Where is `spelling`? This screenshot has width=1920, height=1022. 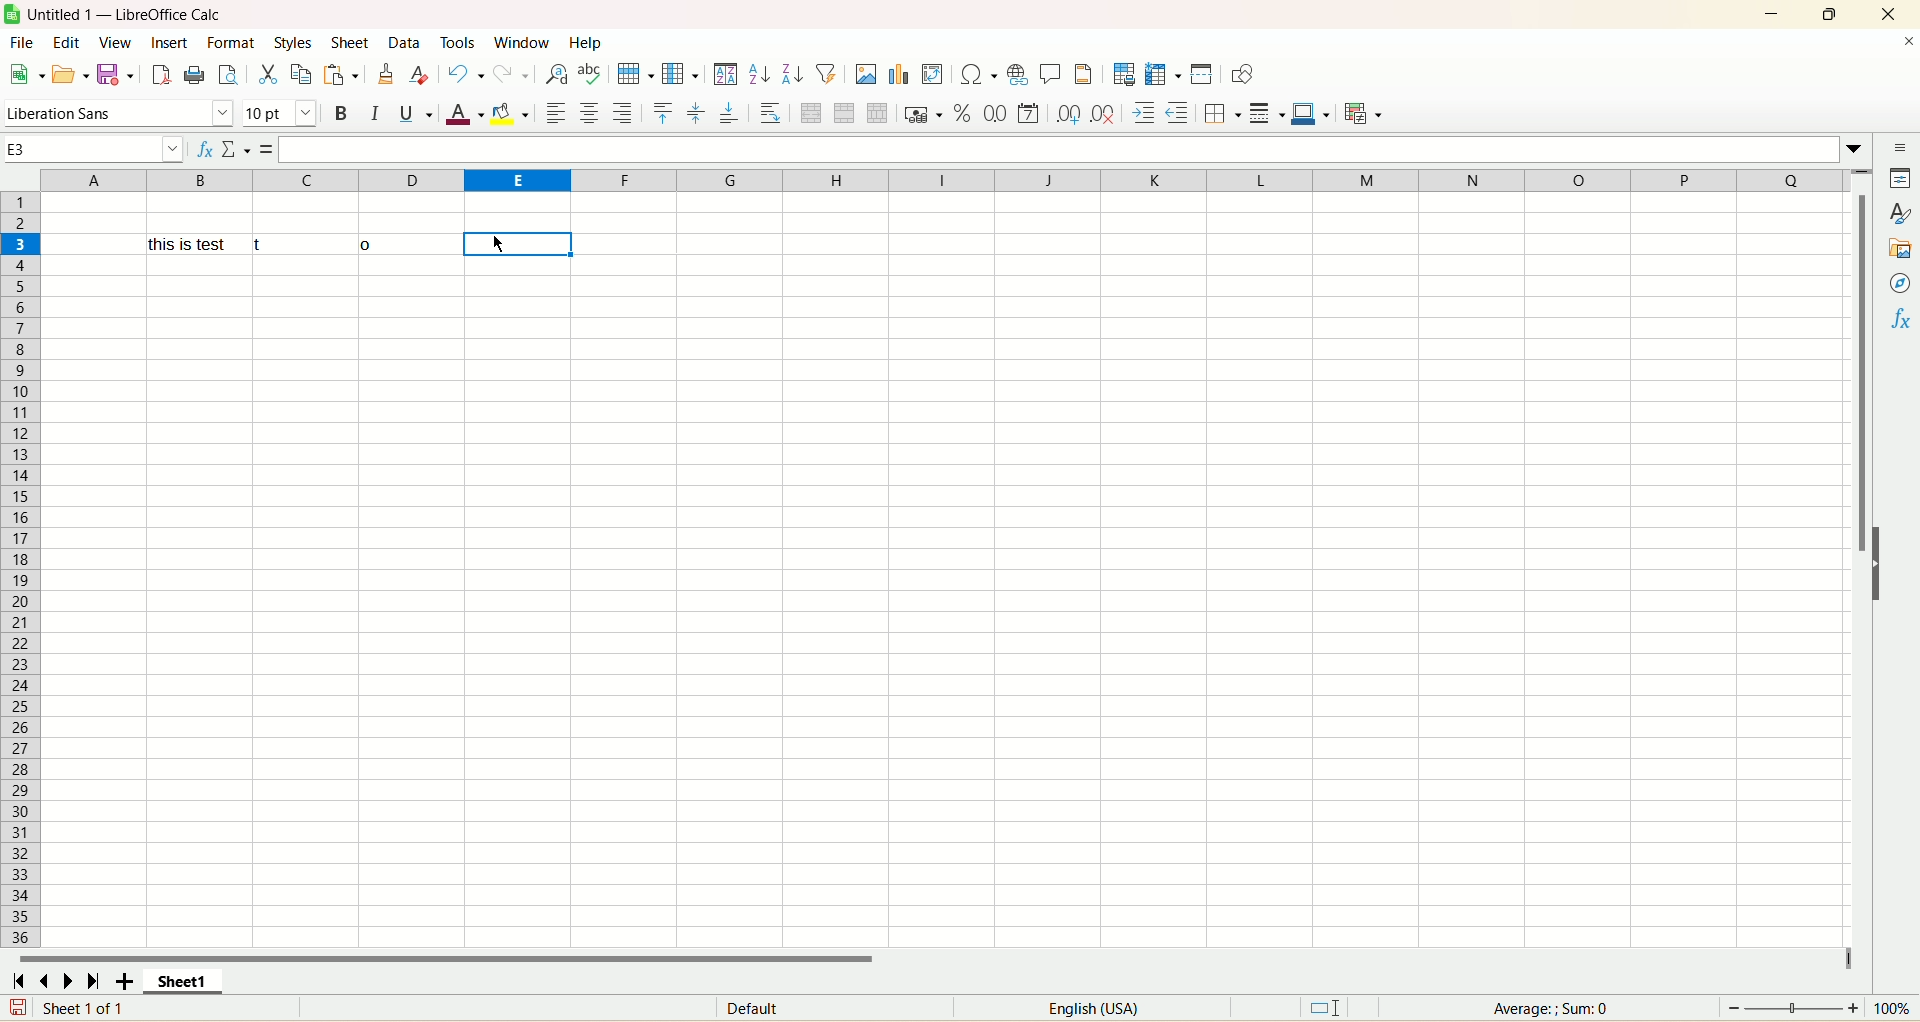 spelling is located at coordinates (591, 73).